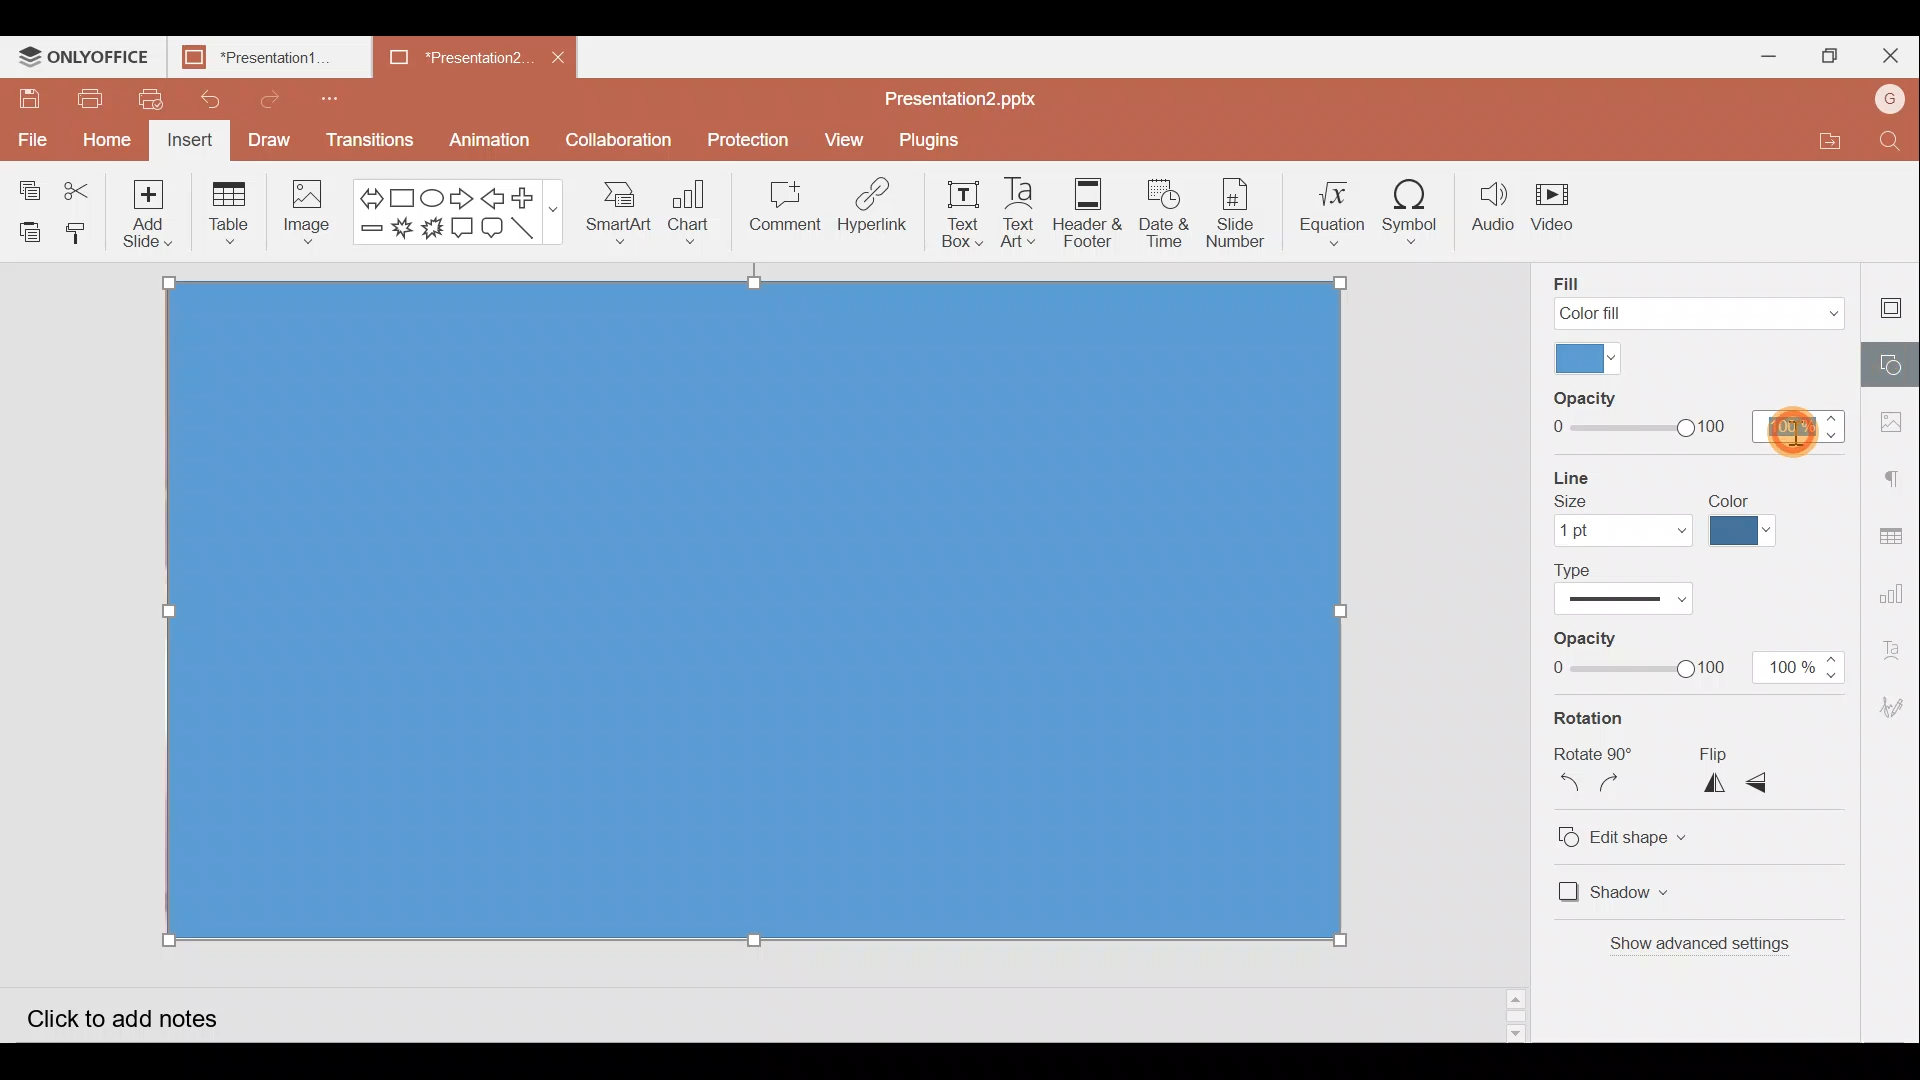  Describe the element at coordinates (1620, 788) in the screenshot. I see `Rotate 90 degrees clockwise` at that location.